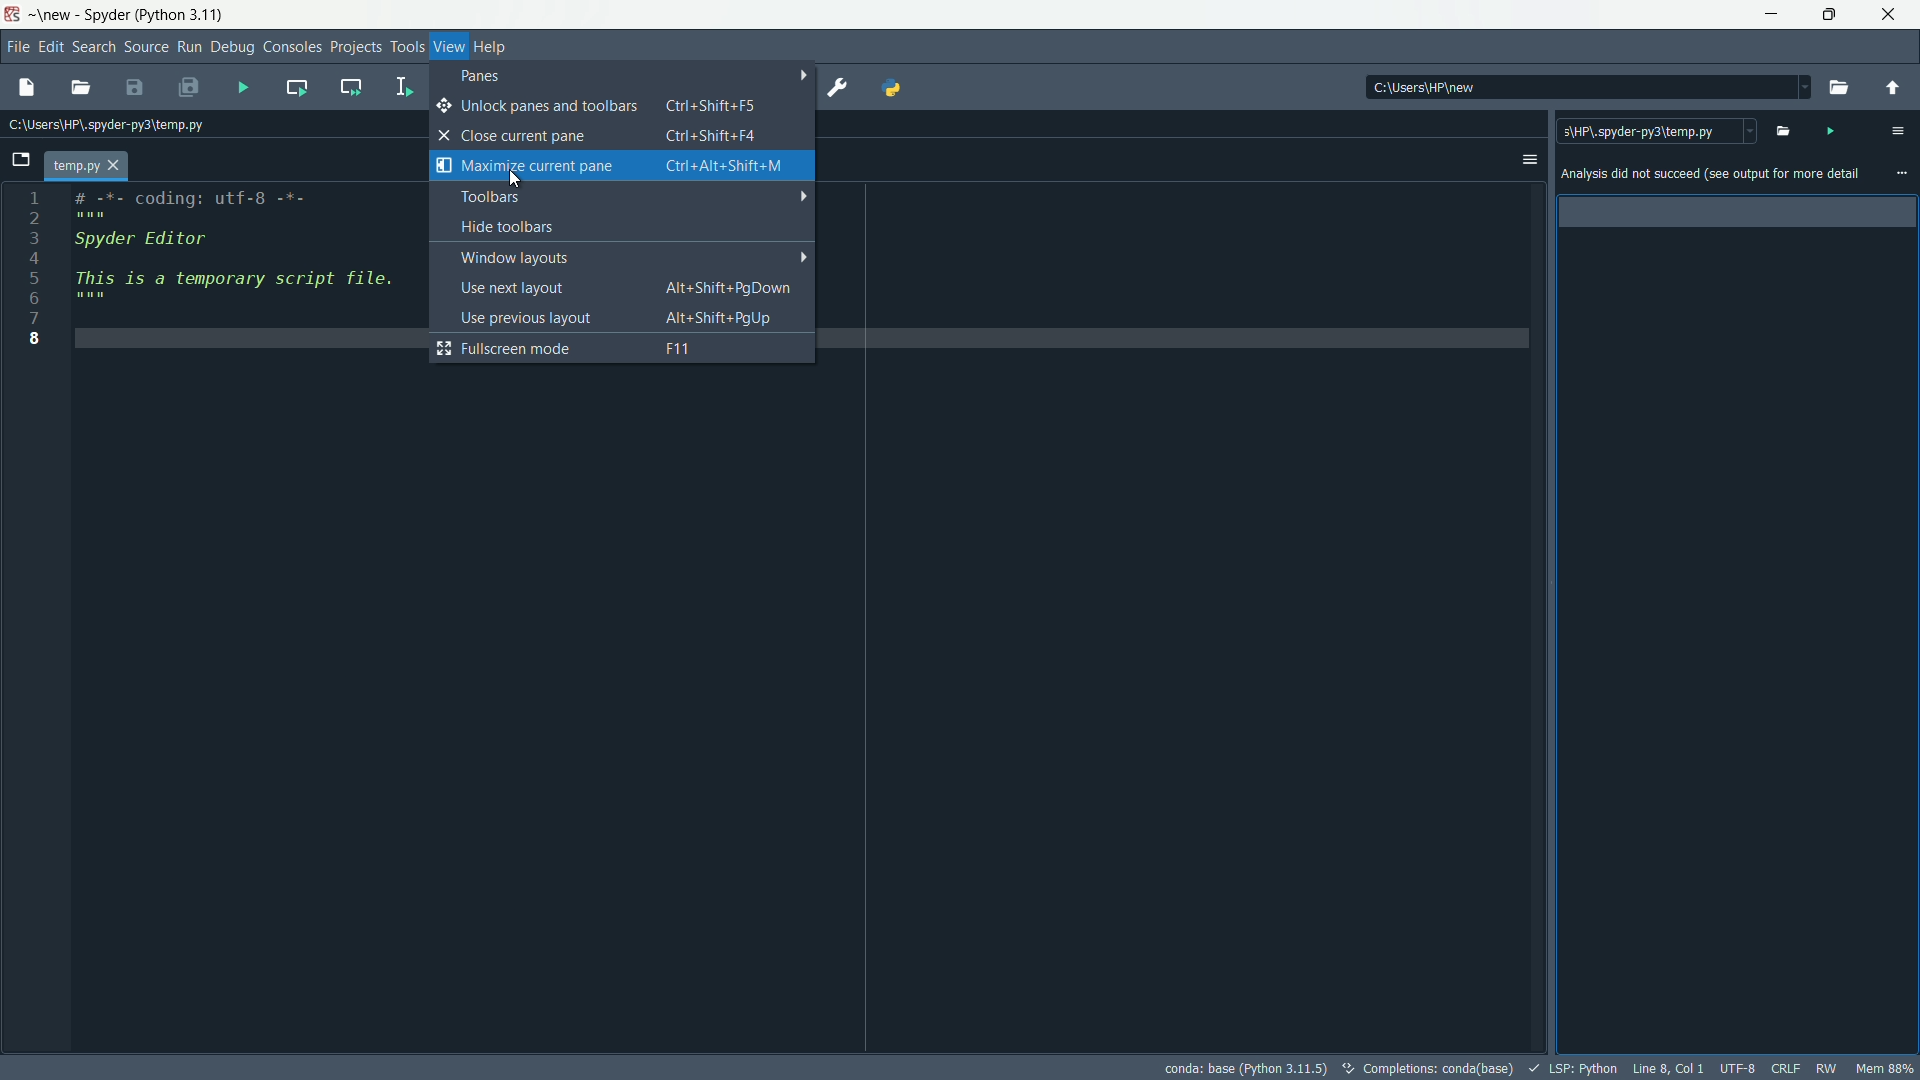 The width and height of the screenshot is (1920, 1080). What do you see at coordinates (27, 89) in the screenshot?
I see `new file` at bounding box center [27, 89].